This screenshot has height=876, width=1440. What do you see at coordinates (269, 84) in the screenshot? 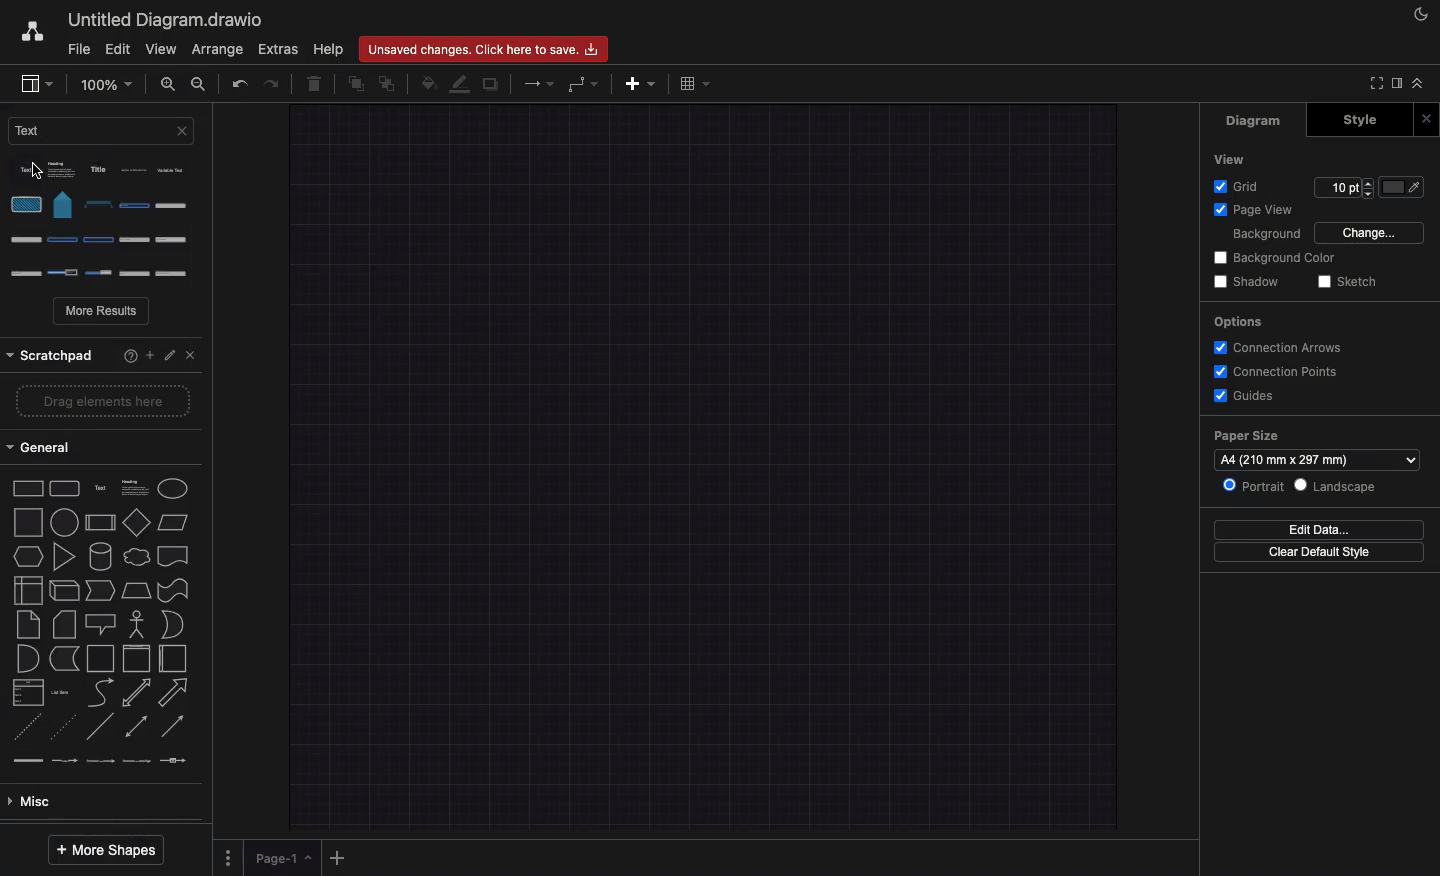
I see `Redo` at bounding box center [269, 84].